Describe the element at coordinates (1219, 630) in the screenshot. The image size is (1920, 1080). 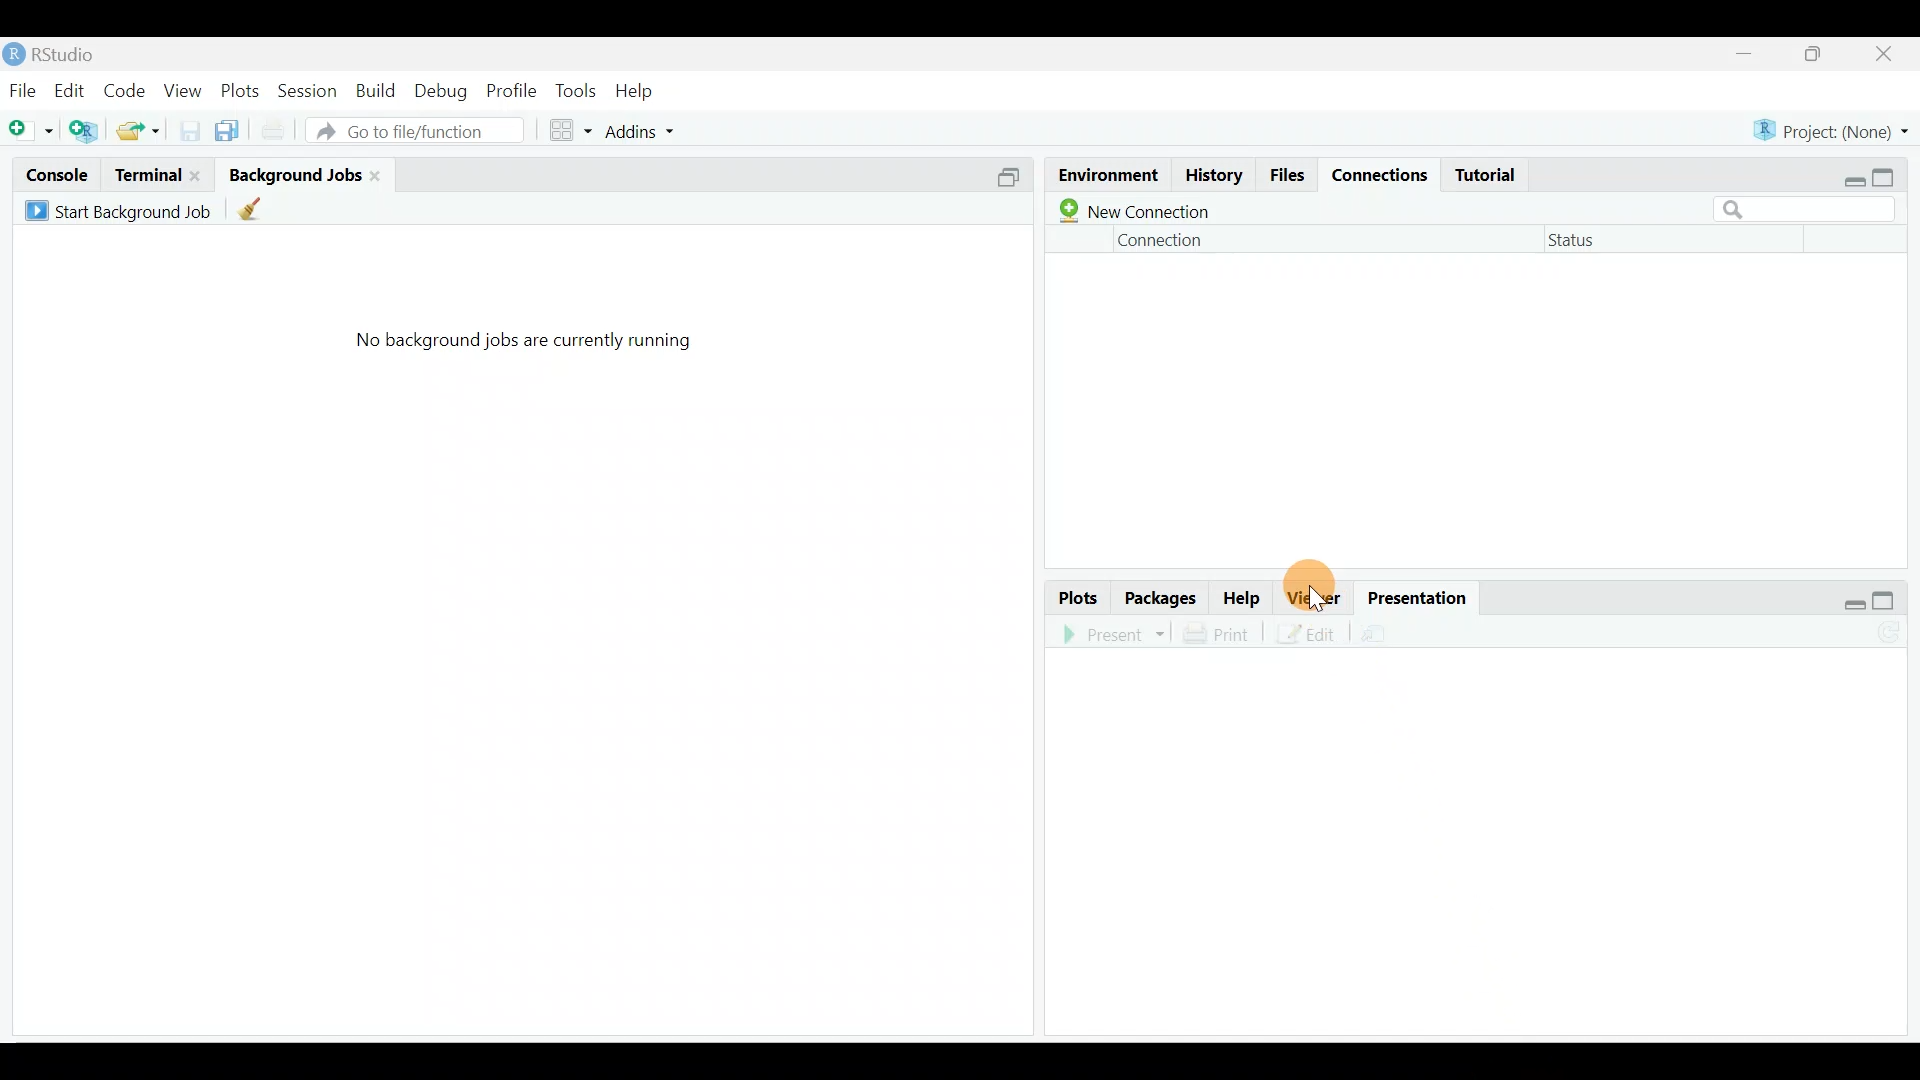
I see `Print` at that location.